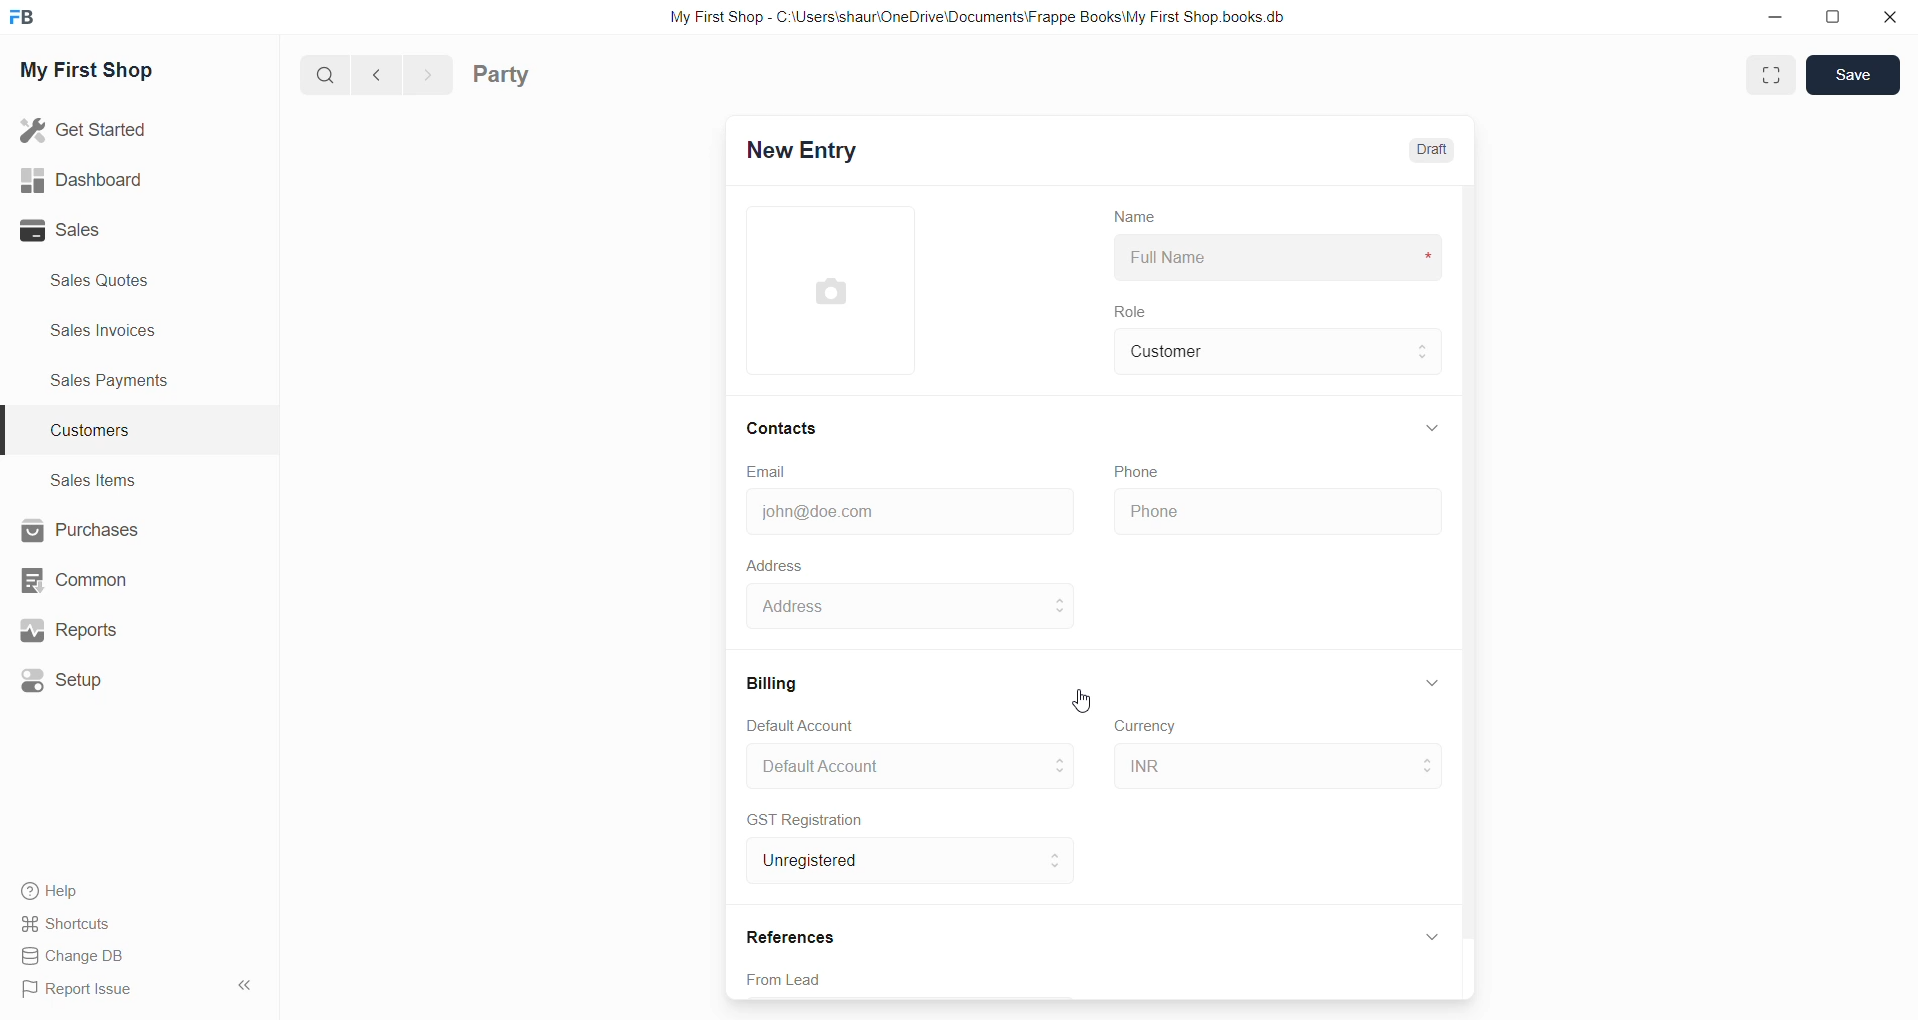  What do you see at coordinates (81, 530) in the screenshot?
I see `Purchases` at bounding box center [81, 530].